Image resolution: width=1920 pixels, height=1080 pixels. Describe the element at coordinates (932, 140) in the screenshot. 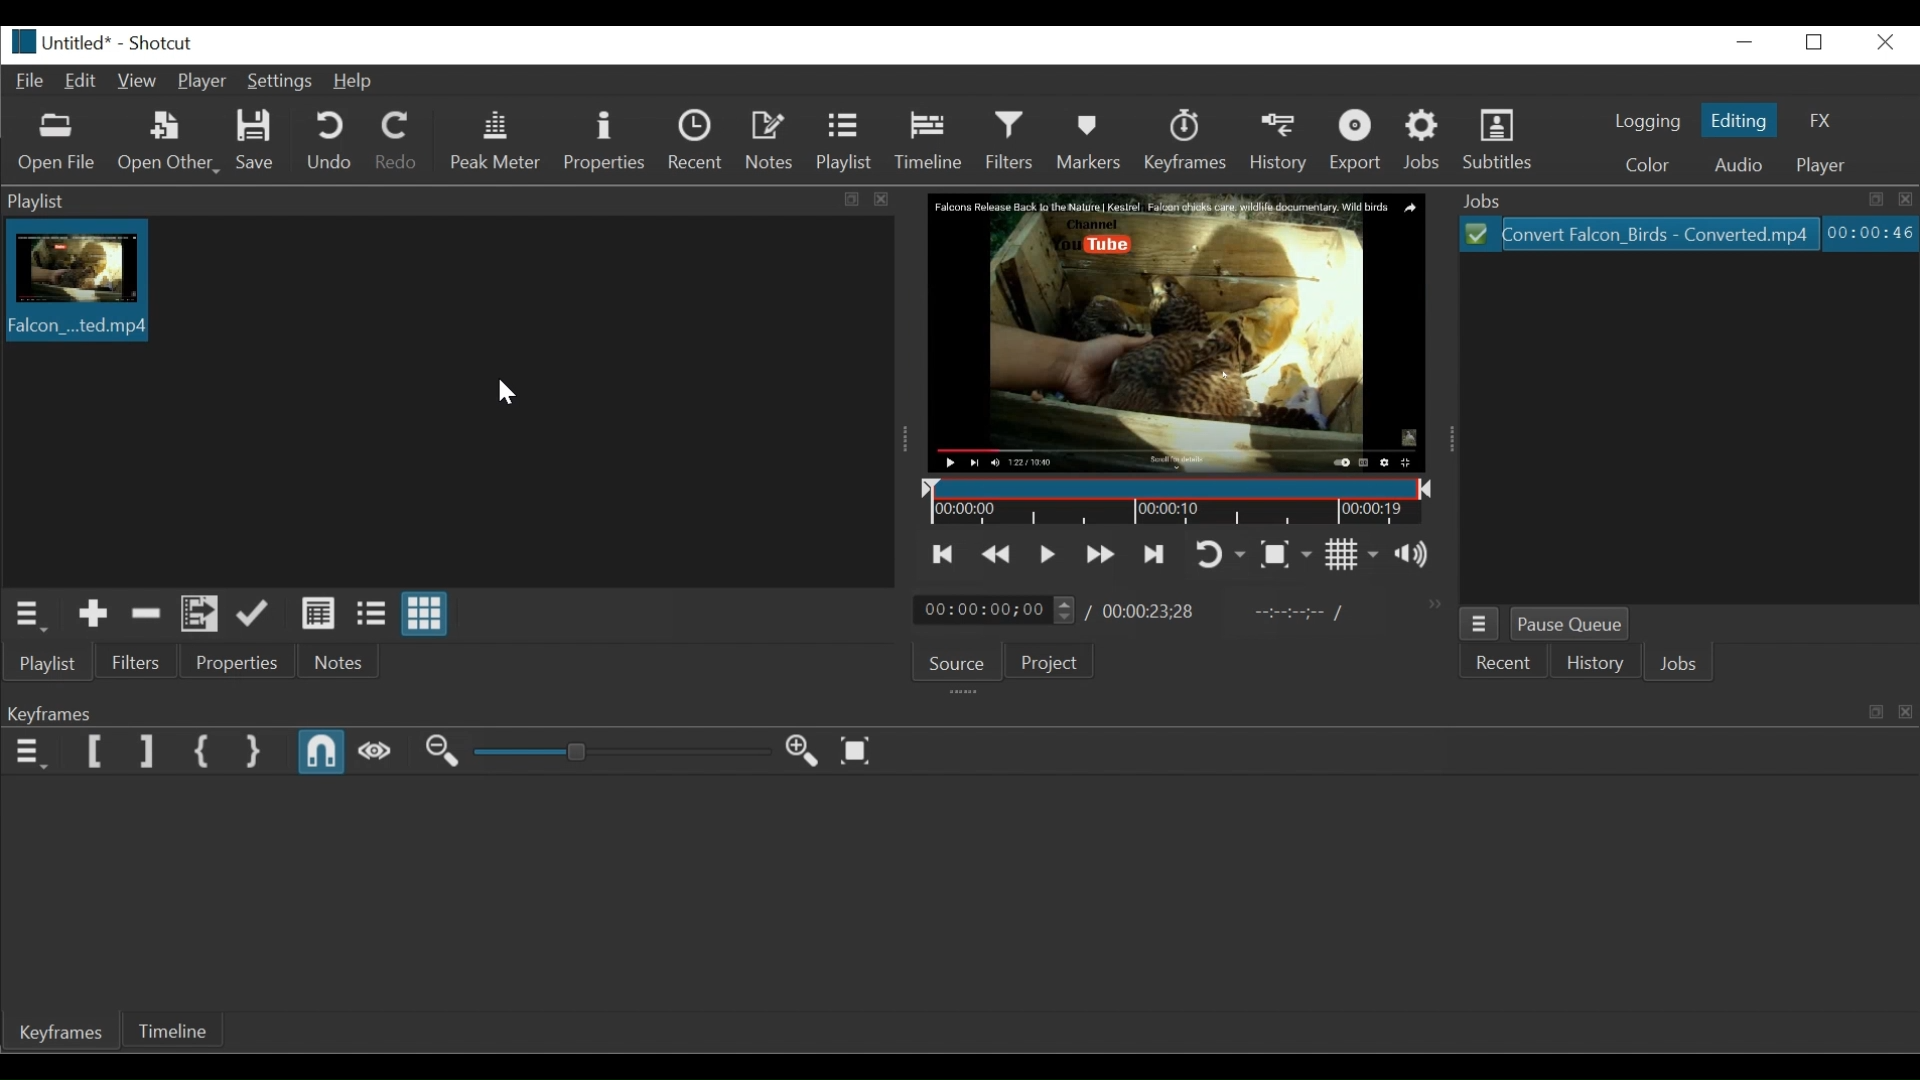

I see `Timeline` at that location.